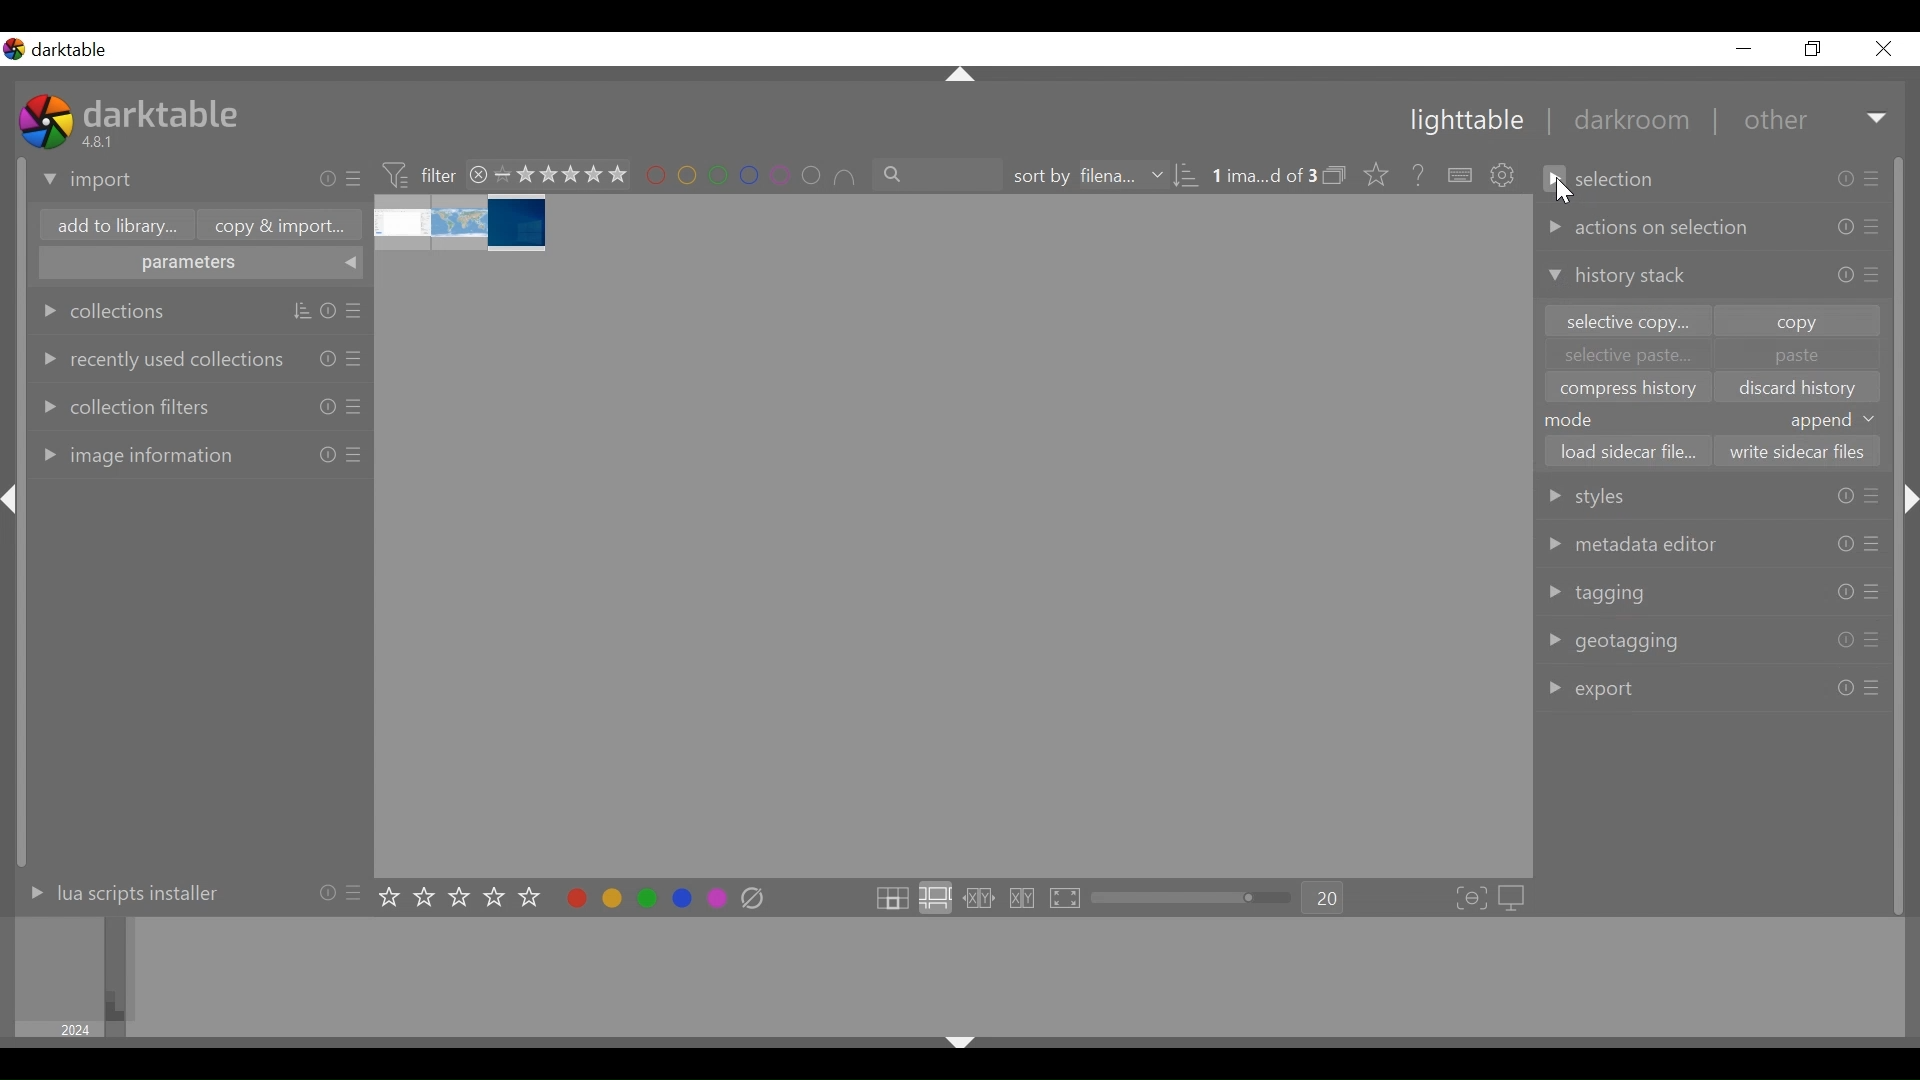 The image size is (1920, 1080). What do you see at coordinates (1872, 688) in the screenshot?
I see `presets` at bounding box center [1872, 688].